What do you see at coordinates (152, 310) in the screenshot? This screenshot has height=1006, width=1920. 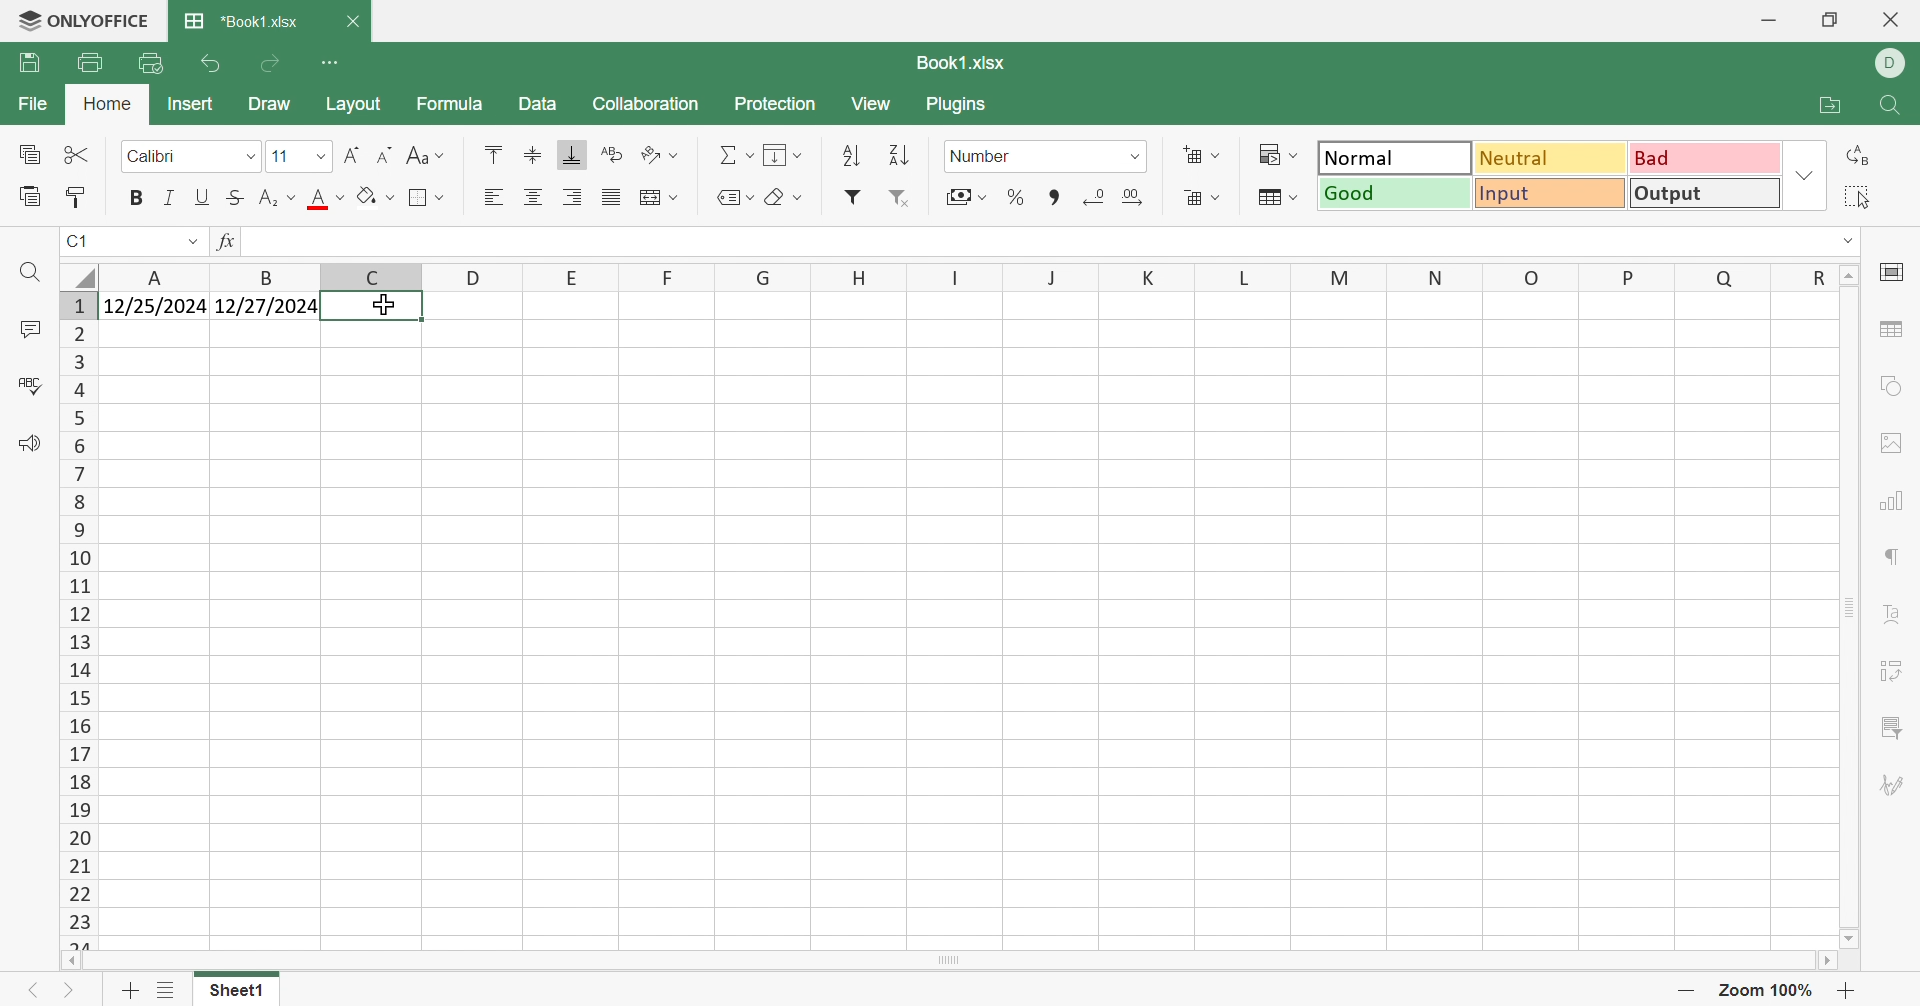 I see `12/25/2024` at bounding box center [152, 310].